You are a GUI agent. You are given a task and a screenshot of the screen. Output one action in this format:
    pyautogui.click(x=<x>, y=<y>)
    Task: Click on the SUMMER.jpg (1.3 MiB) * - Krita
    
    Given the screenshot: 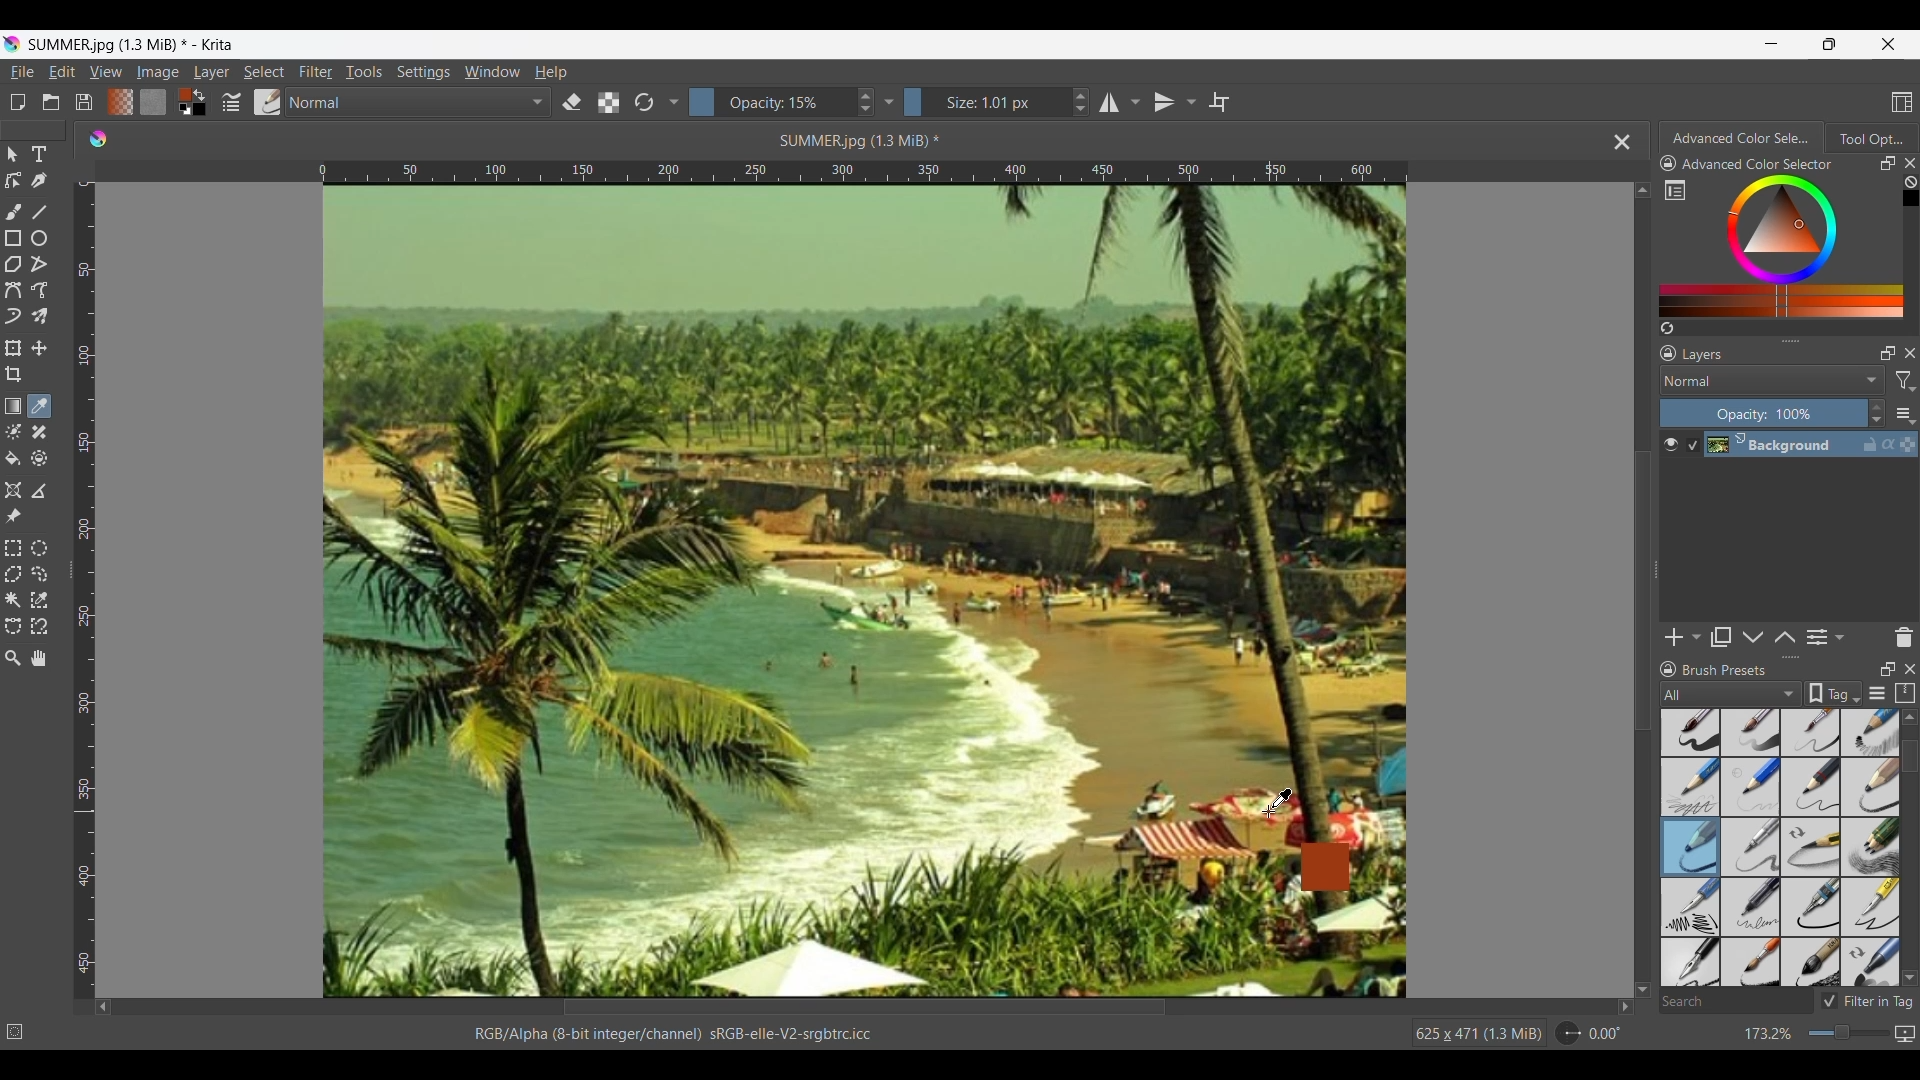 What is the action you would take?
    pyautogui.click(x=132, y=44)
    